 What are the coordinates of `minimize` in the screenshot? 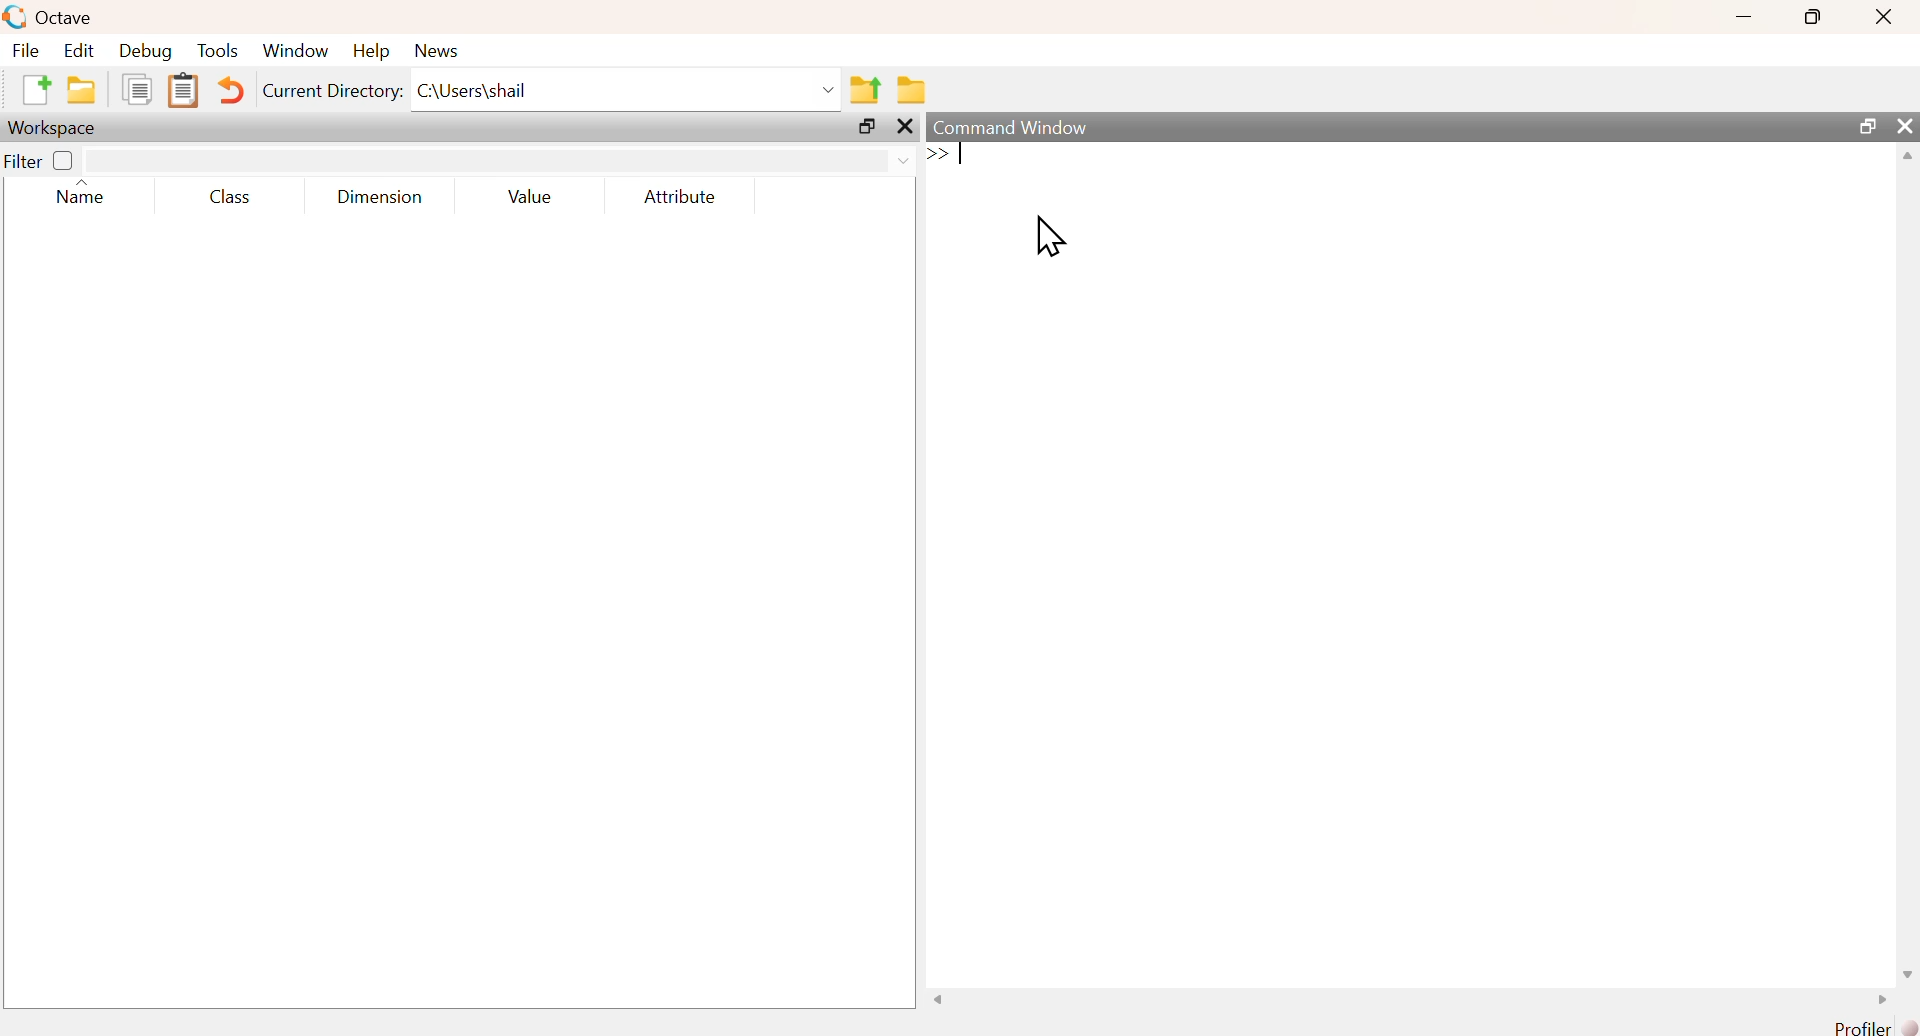 It's located at (1744, 17).